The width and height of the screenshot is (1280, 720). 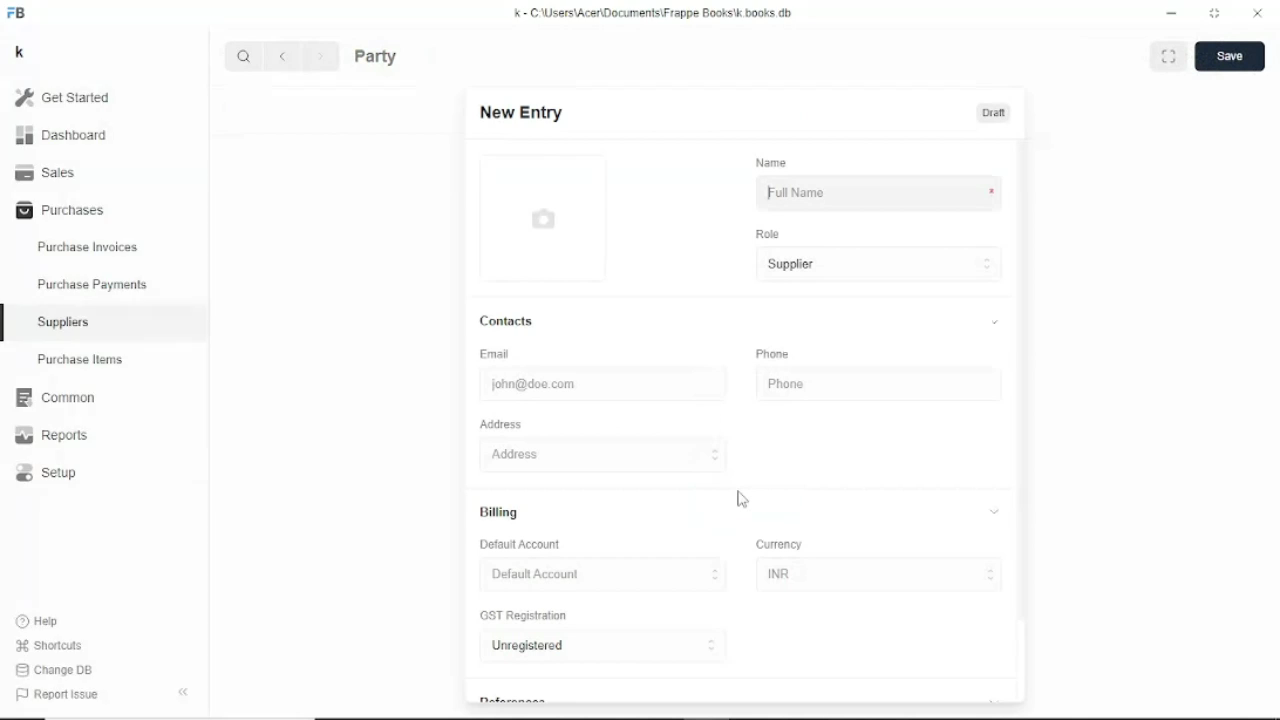 What do you see at coordinates (741, 512) in the screenshot?
I see `Billing` at bounding box center [741, 512].